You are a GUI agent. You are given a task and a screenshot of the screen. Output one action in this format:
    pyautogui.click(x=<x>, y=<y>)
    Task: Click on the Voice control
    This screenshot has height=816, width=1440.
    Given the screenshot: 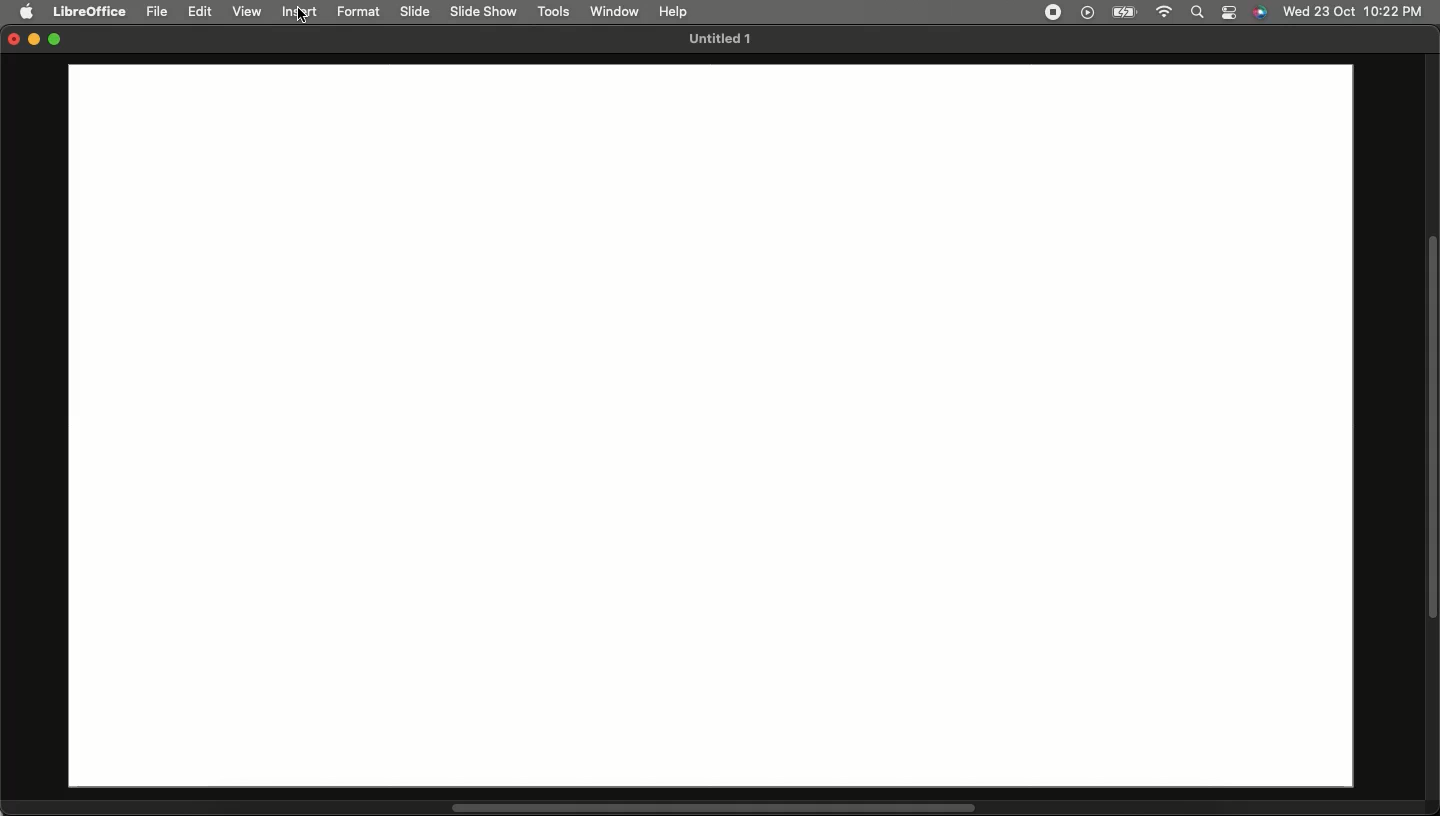 What is the action you would take?
    pyautogui.click(x=1259, y=13)
    